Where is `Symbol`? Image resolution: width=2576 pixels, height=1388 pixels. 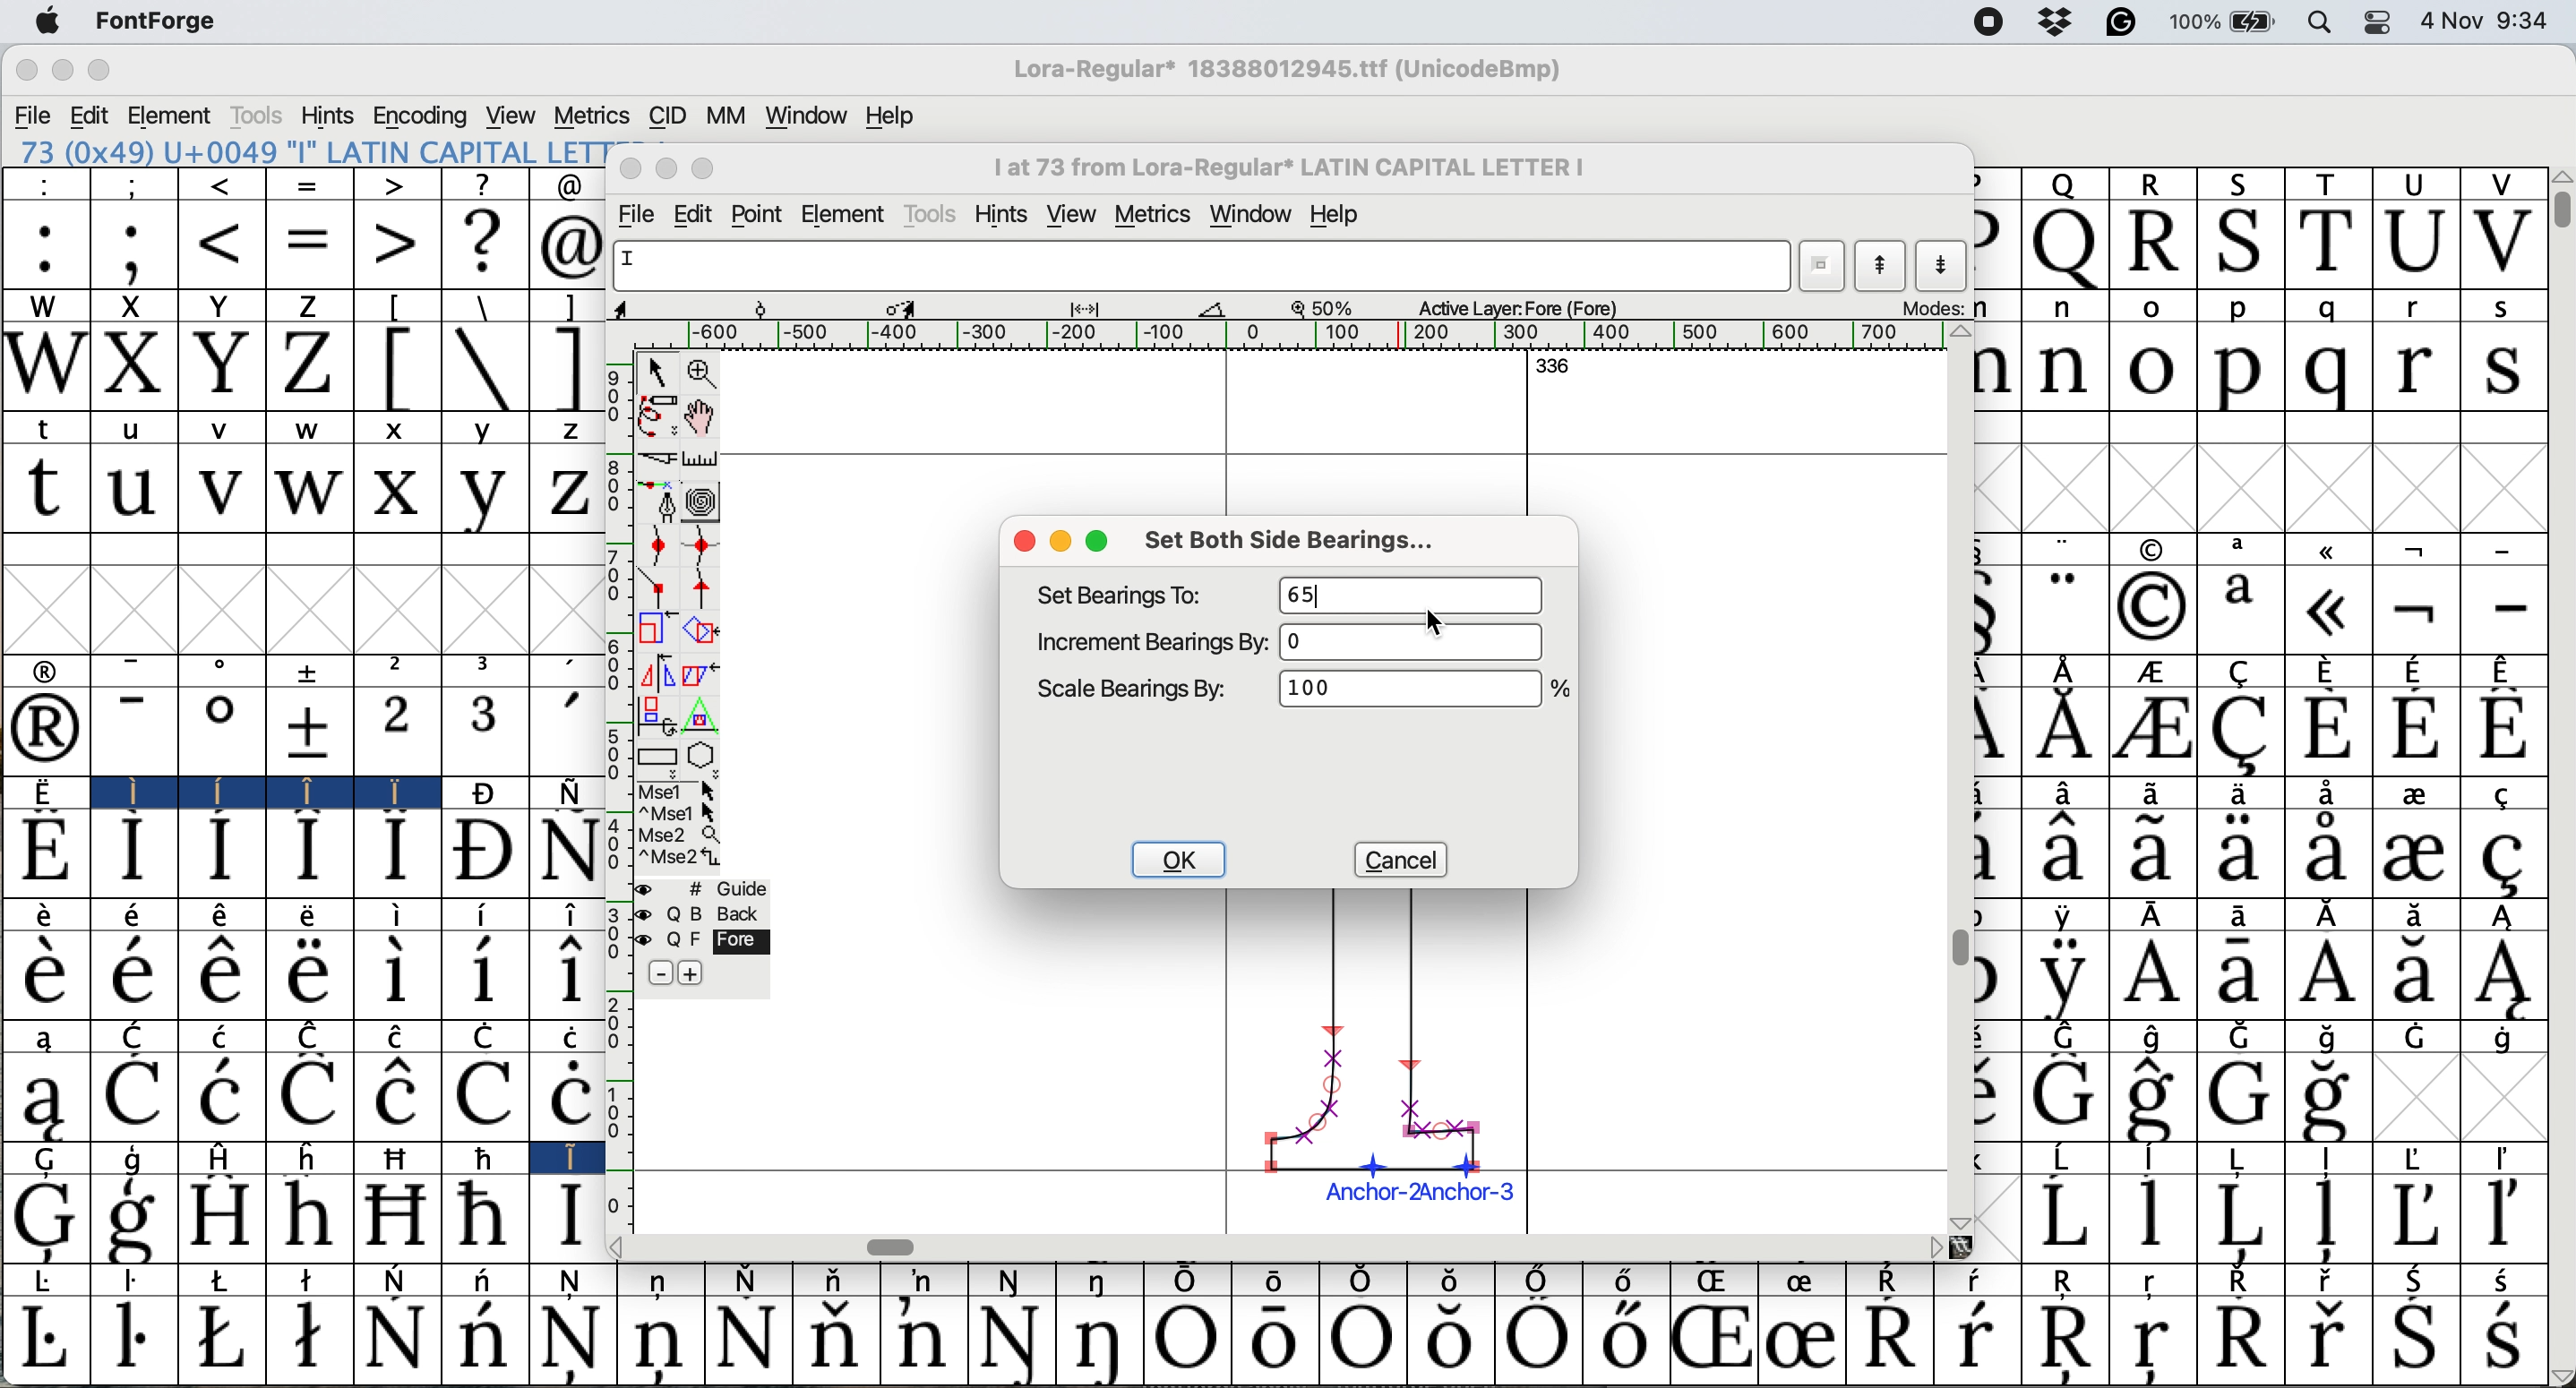
Symbol is located at coordinates (488, 1278).